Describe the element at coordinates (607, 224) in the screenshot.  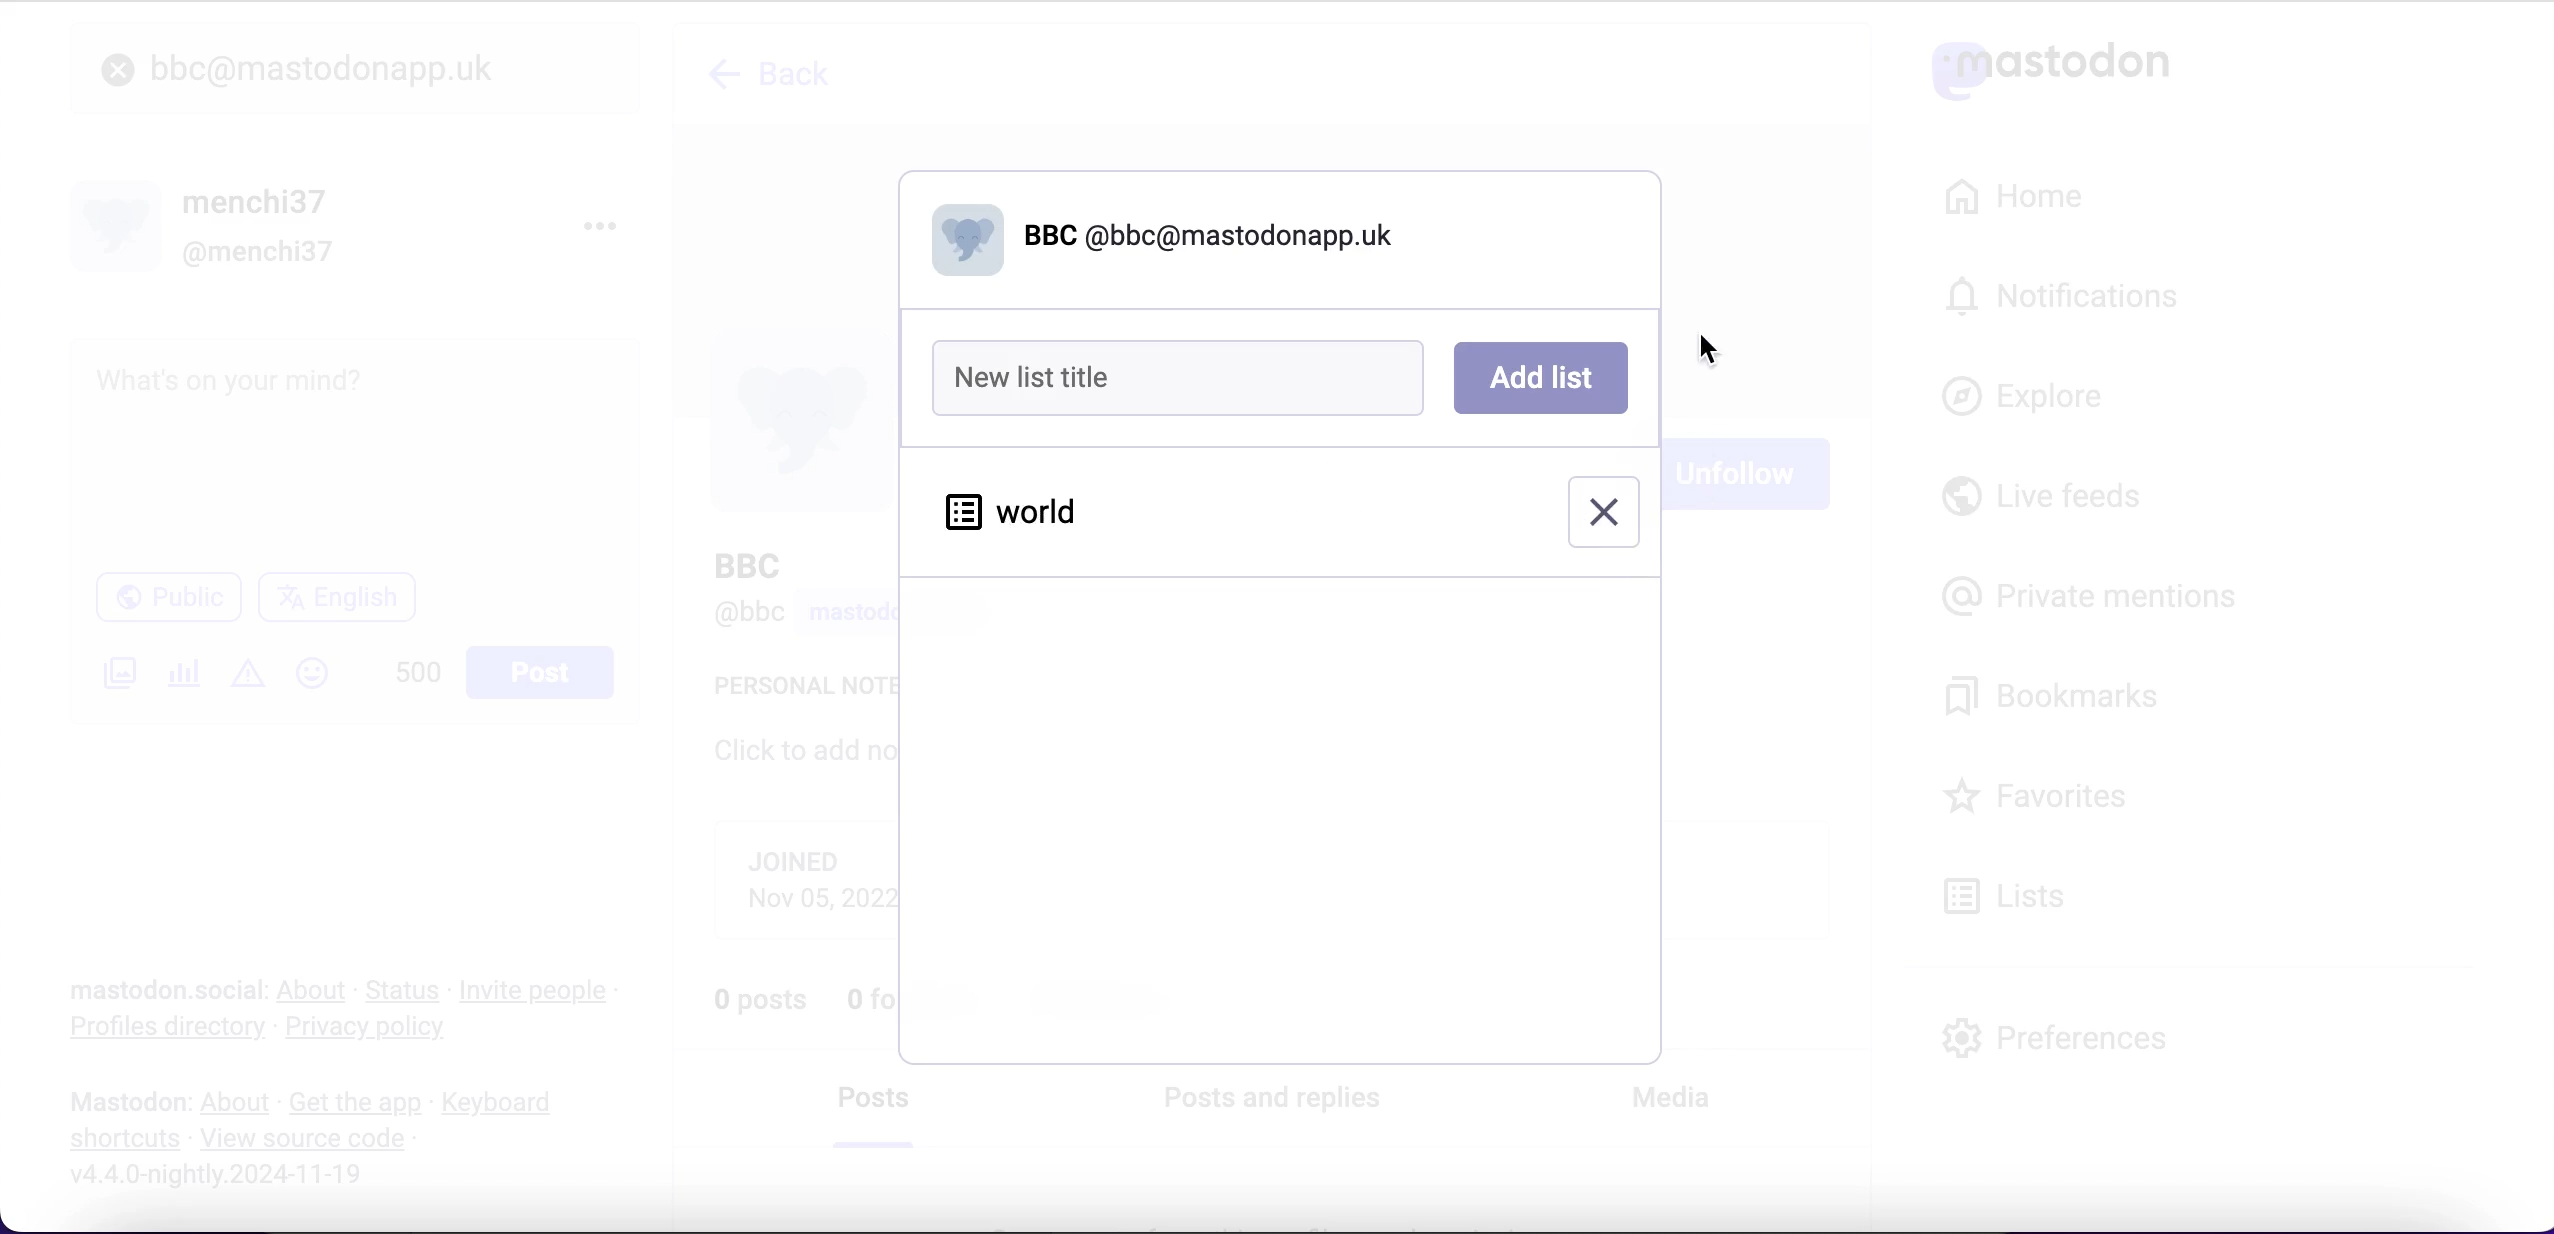
I see `menu options` at that location.